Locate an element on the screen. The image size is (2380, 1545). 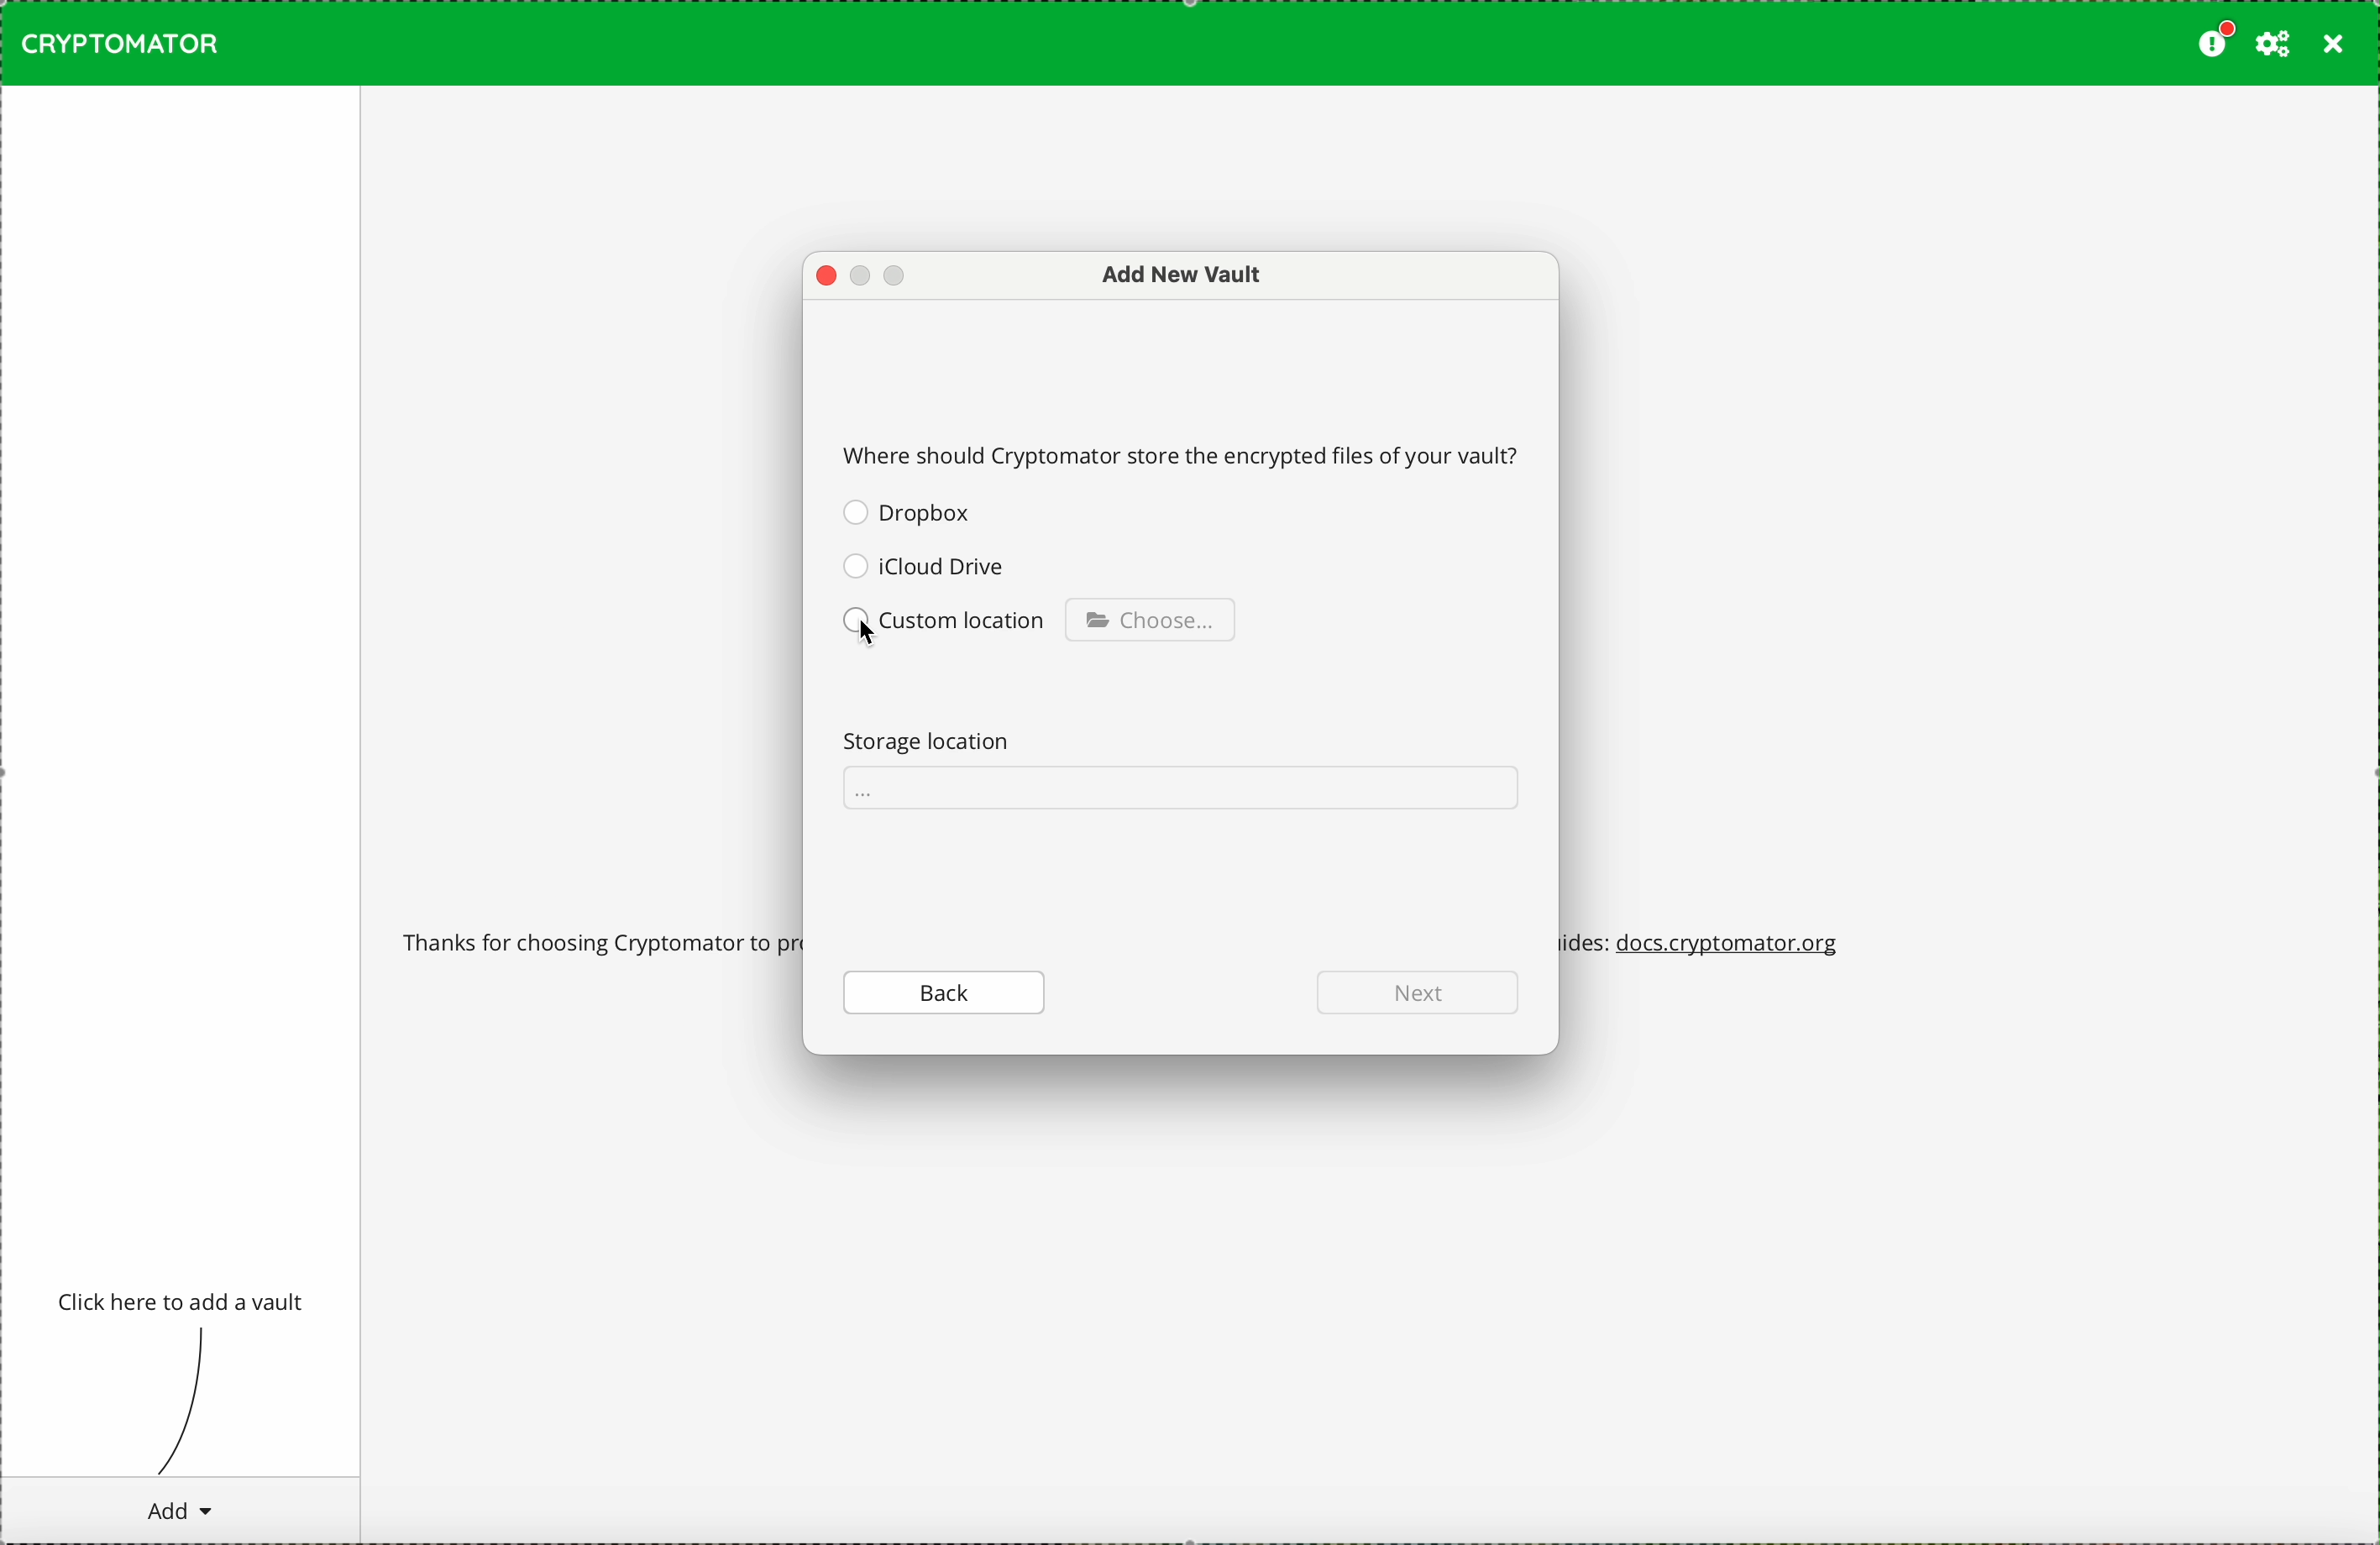
preferences is located at coordinates (2273, 44).